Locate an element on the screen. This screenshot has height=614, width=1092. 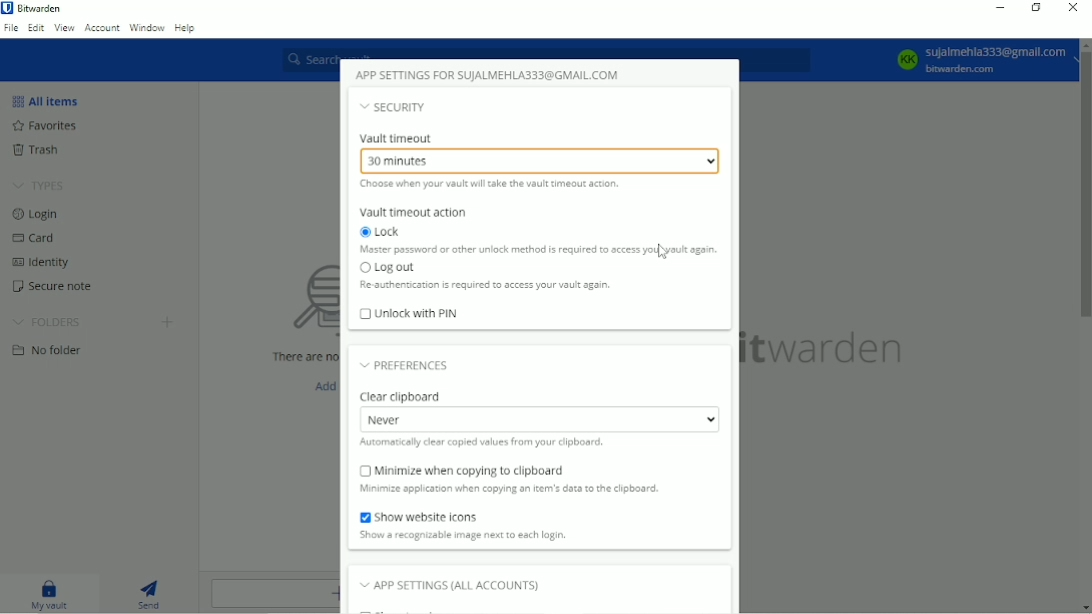
Master password or other unlock method is required to access your vault again. is located at coordinates (534, 249).